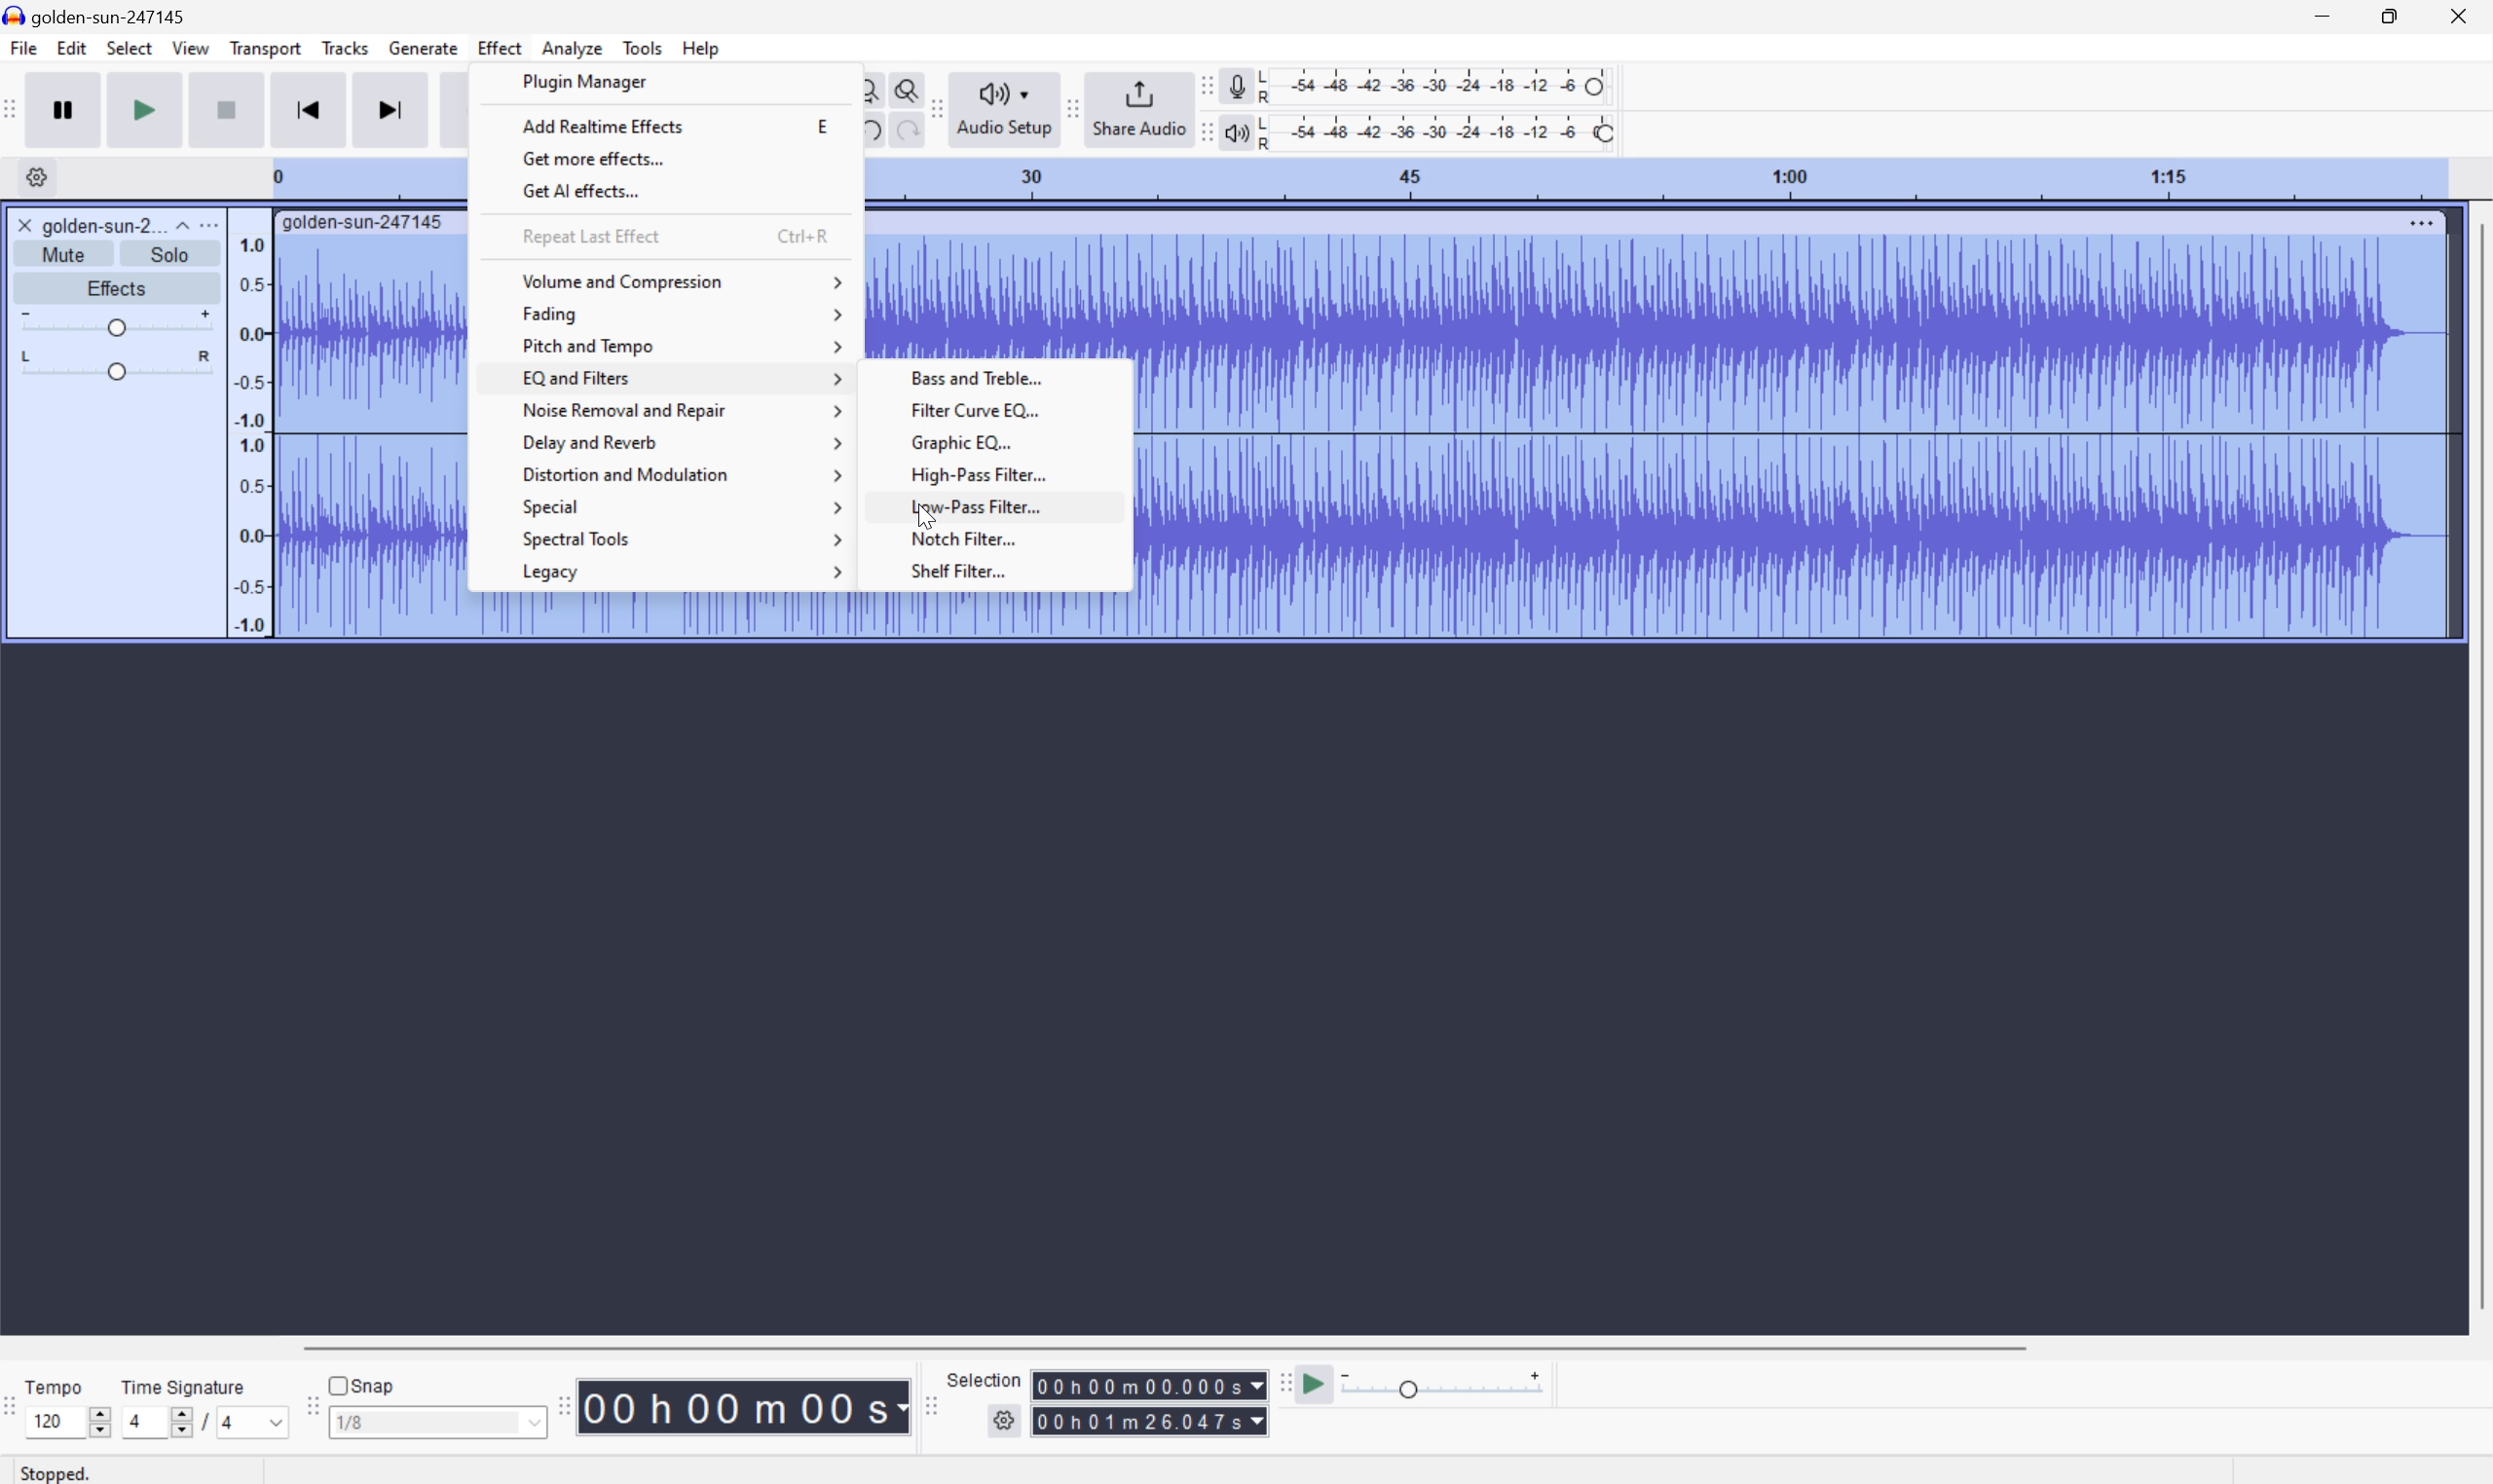  What do you see at coordinates (1008, 411) in the screenshot?
I see `Filter Curve EQ...` at bounding box center [1008, 411].